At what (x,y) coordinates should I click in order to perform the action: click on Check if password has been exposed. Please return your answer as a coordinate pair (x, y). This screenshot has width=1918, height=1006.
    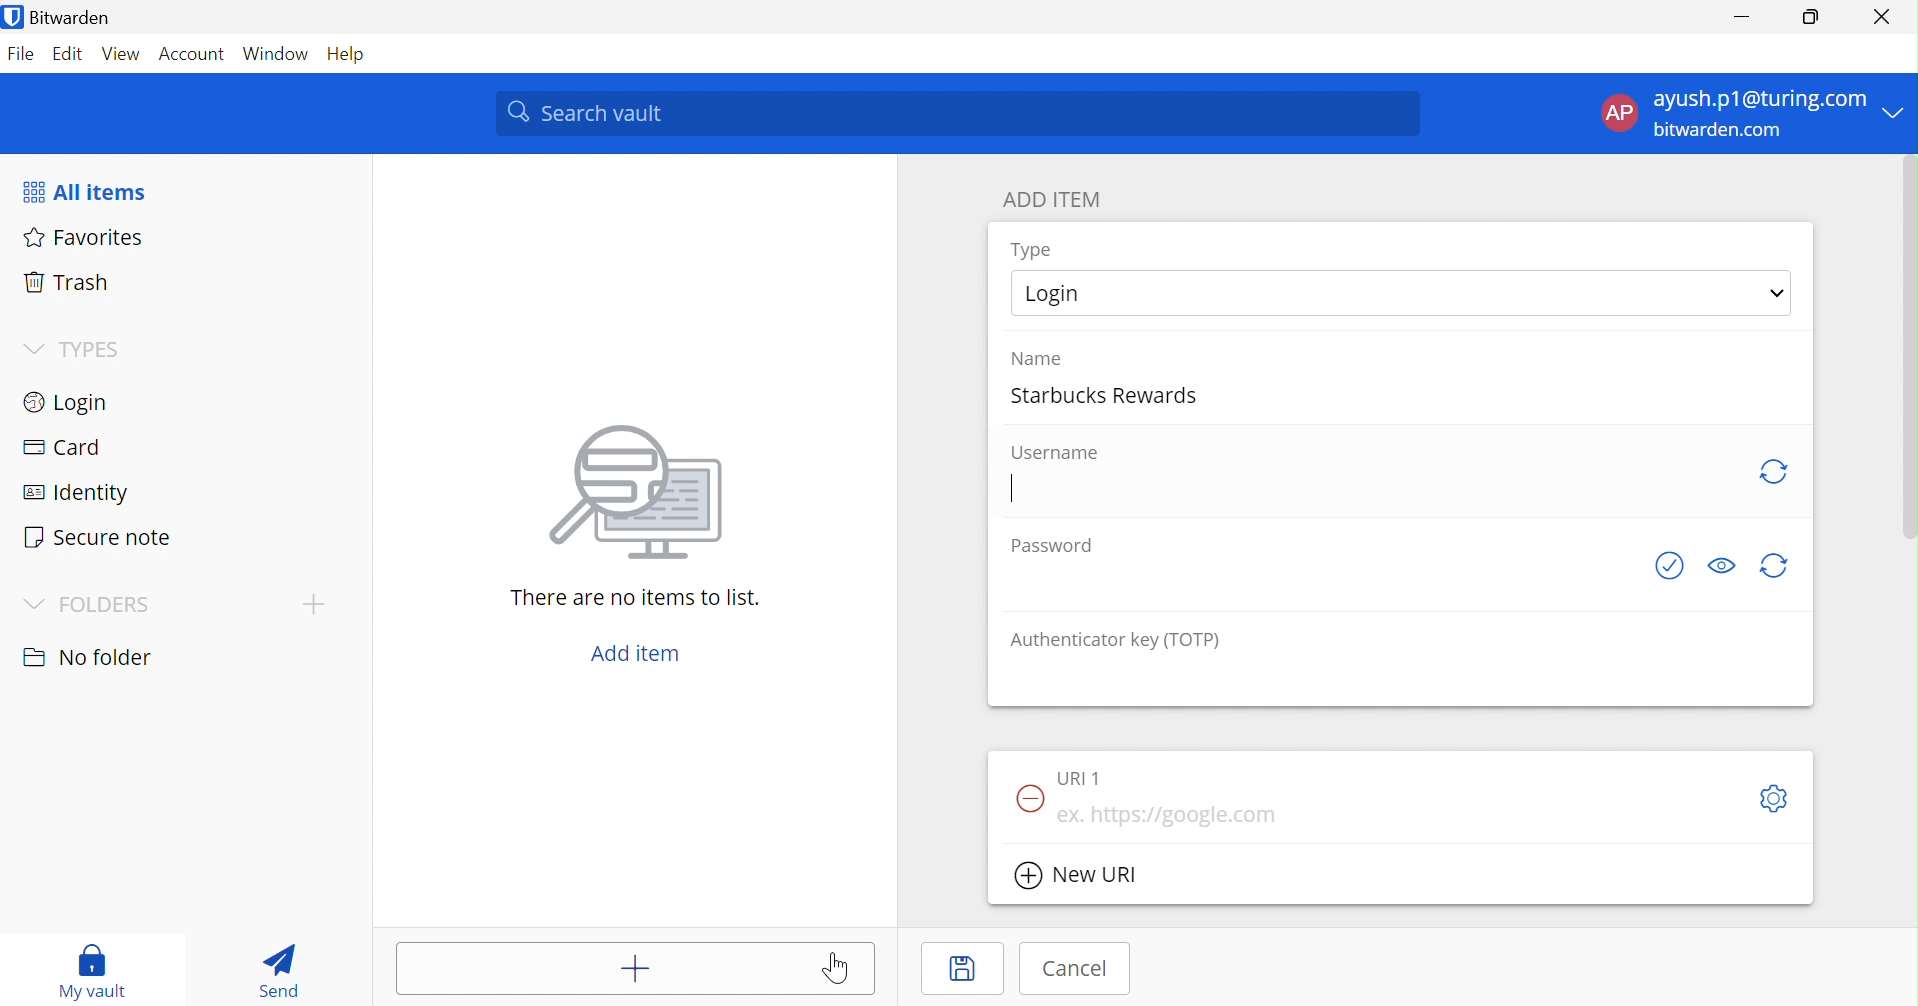
    Looking at the image, I should click on (1673, 566).